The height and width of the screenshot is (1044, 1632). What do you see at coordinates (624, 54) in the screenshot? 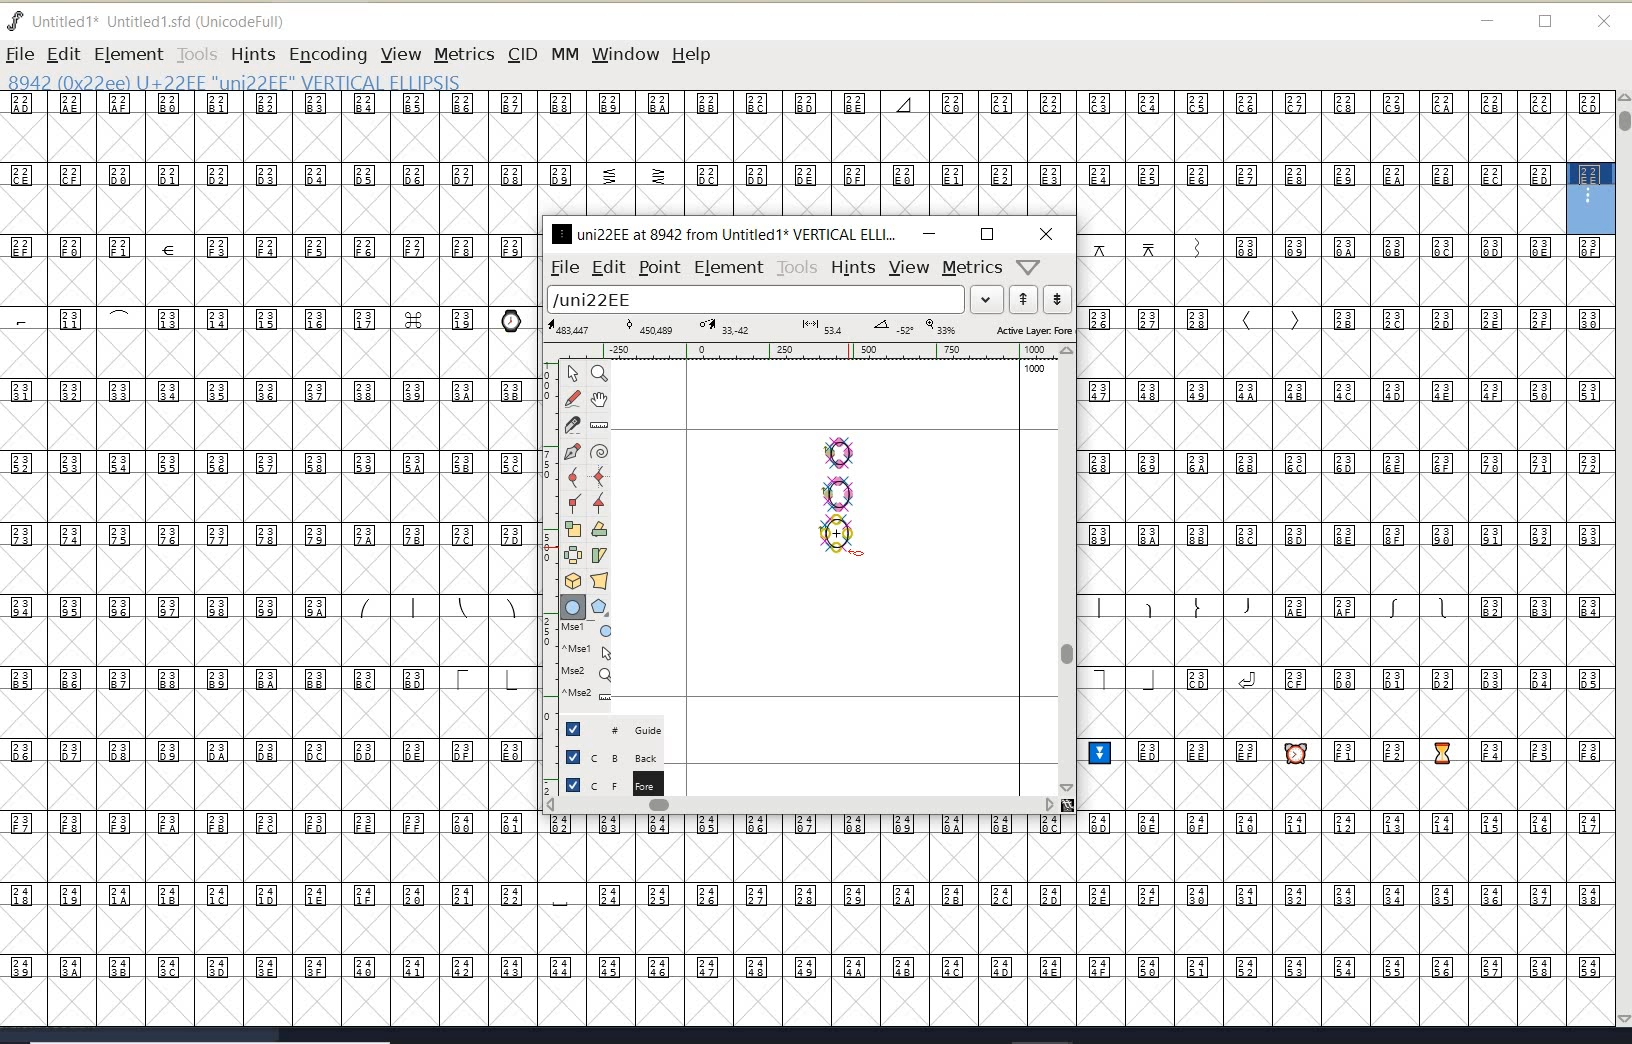
I see `window` at bounding box center [624, 54].